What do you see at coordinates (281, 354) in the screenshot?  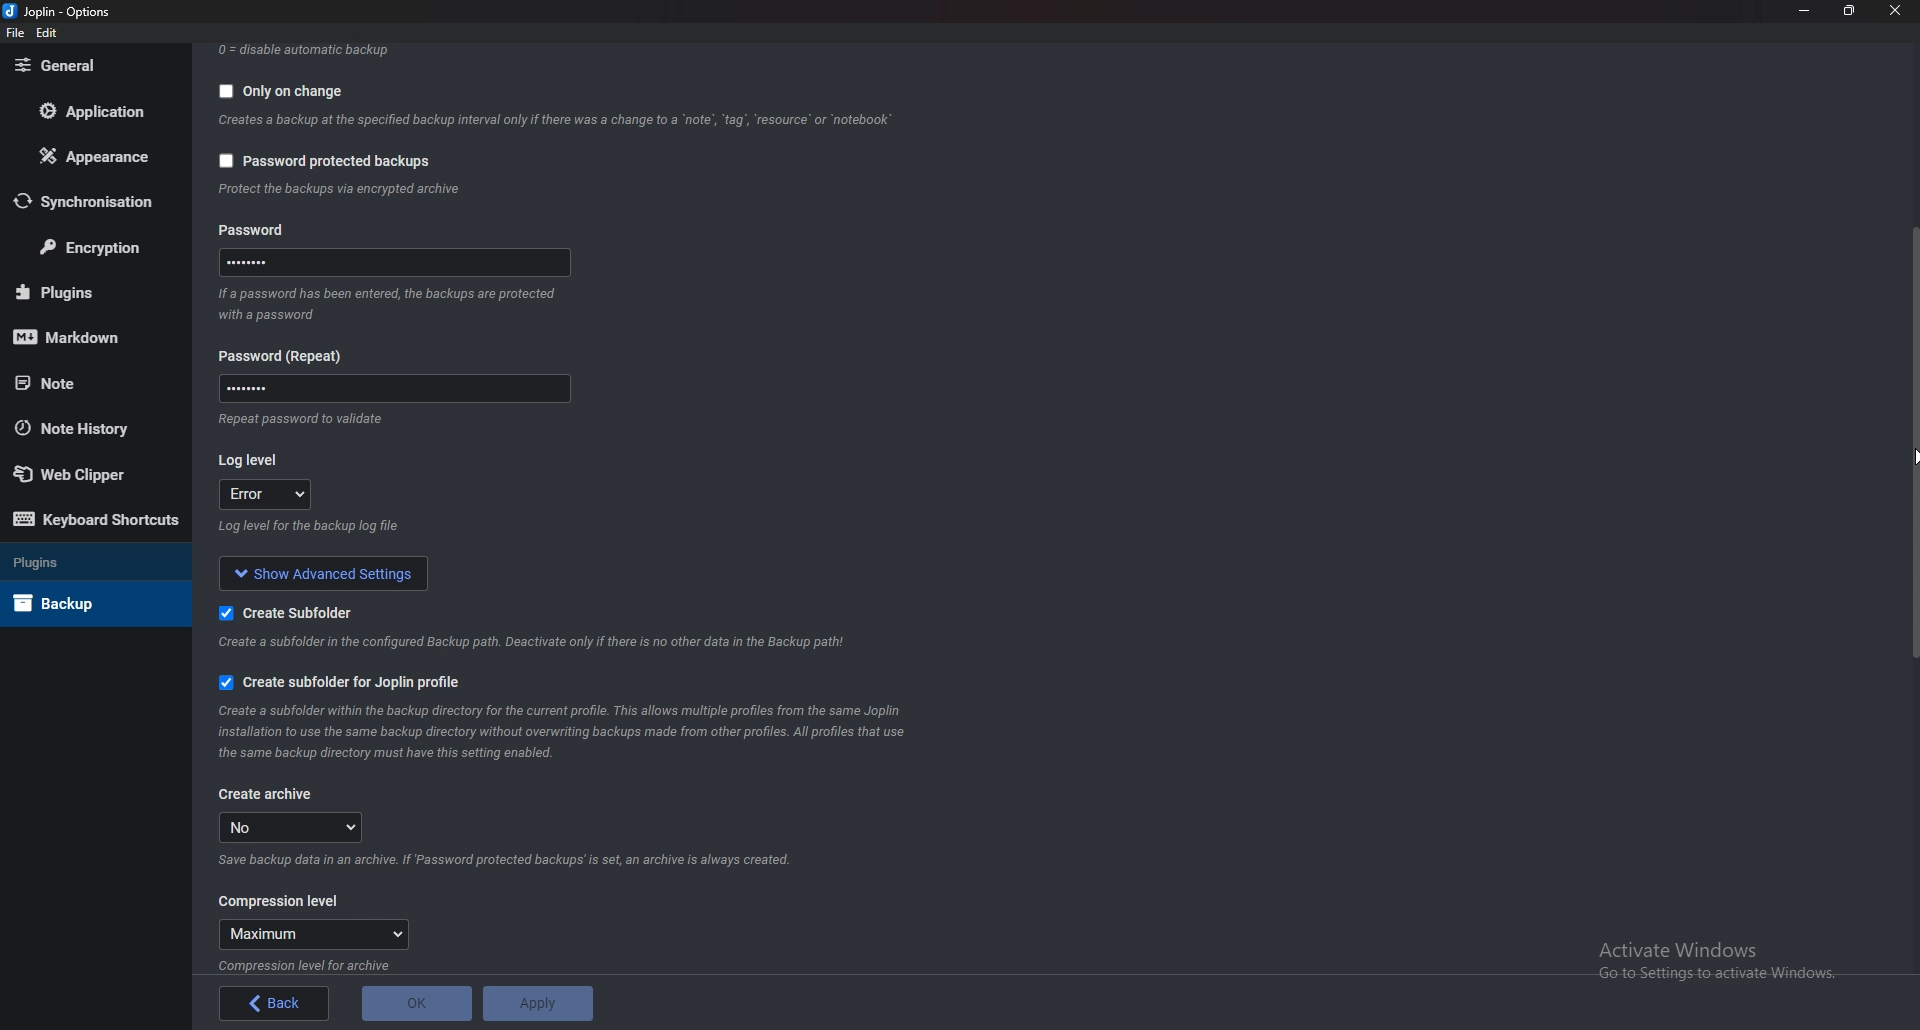 I see `Password` at bounding box center [281, 354].